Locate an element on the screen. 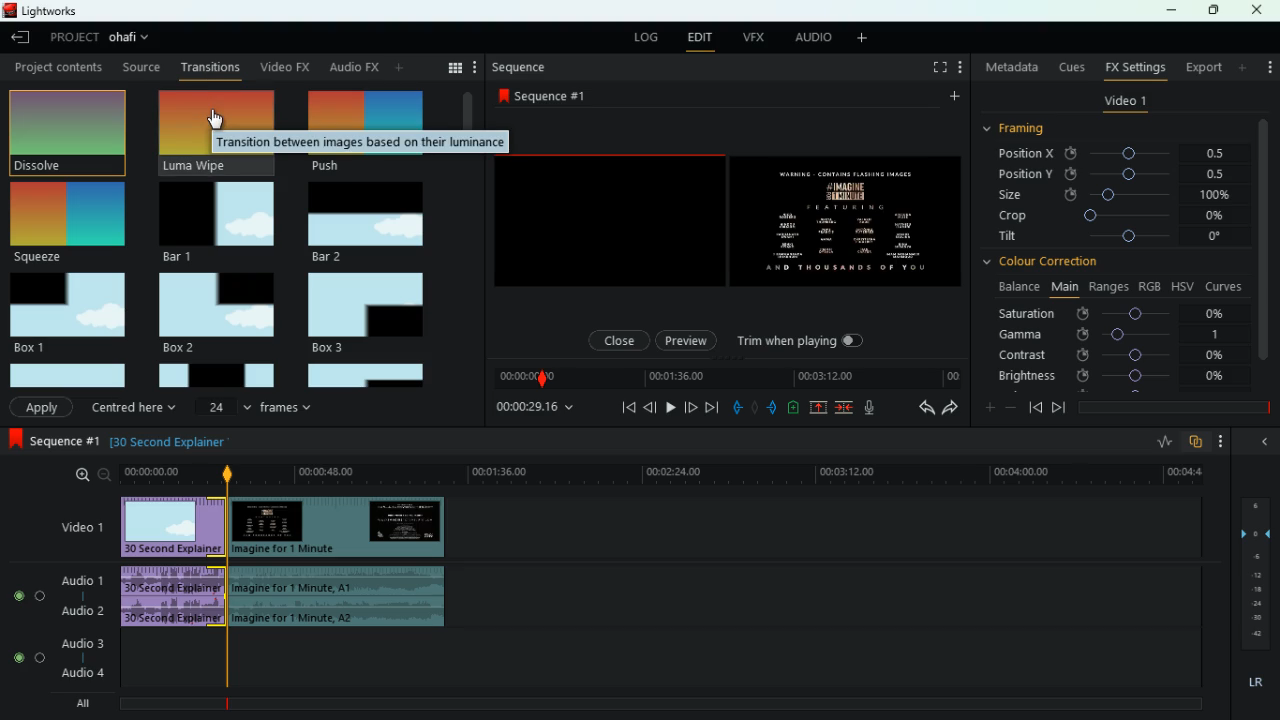 The image size is (1280, 720). more is located at coordinates (952, 99).